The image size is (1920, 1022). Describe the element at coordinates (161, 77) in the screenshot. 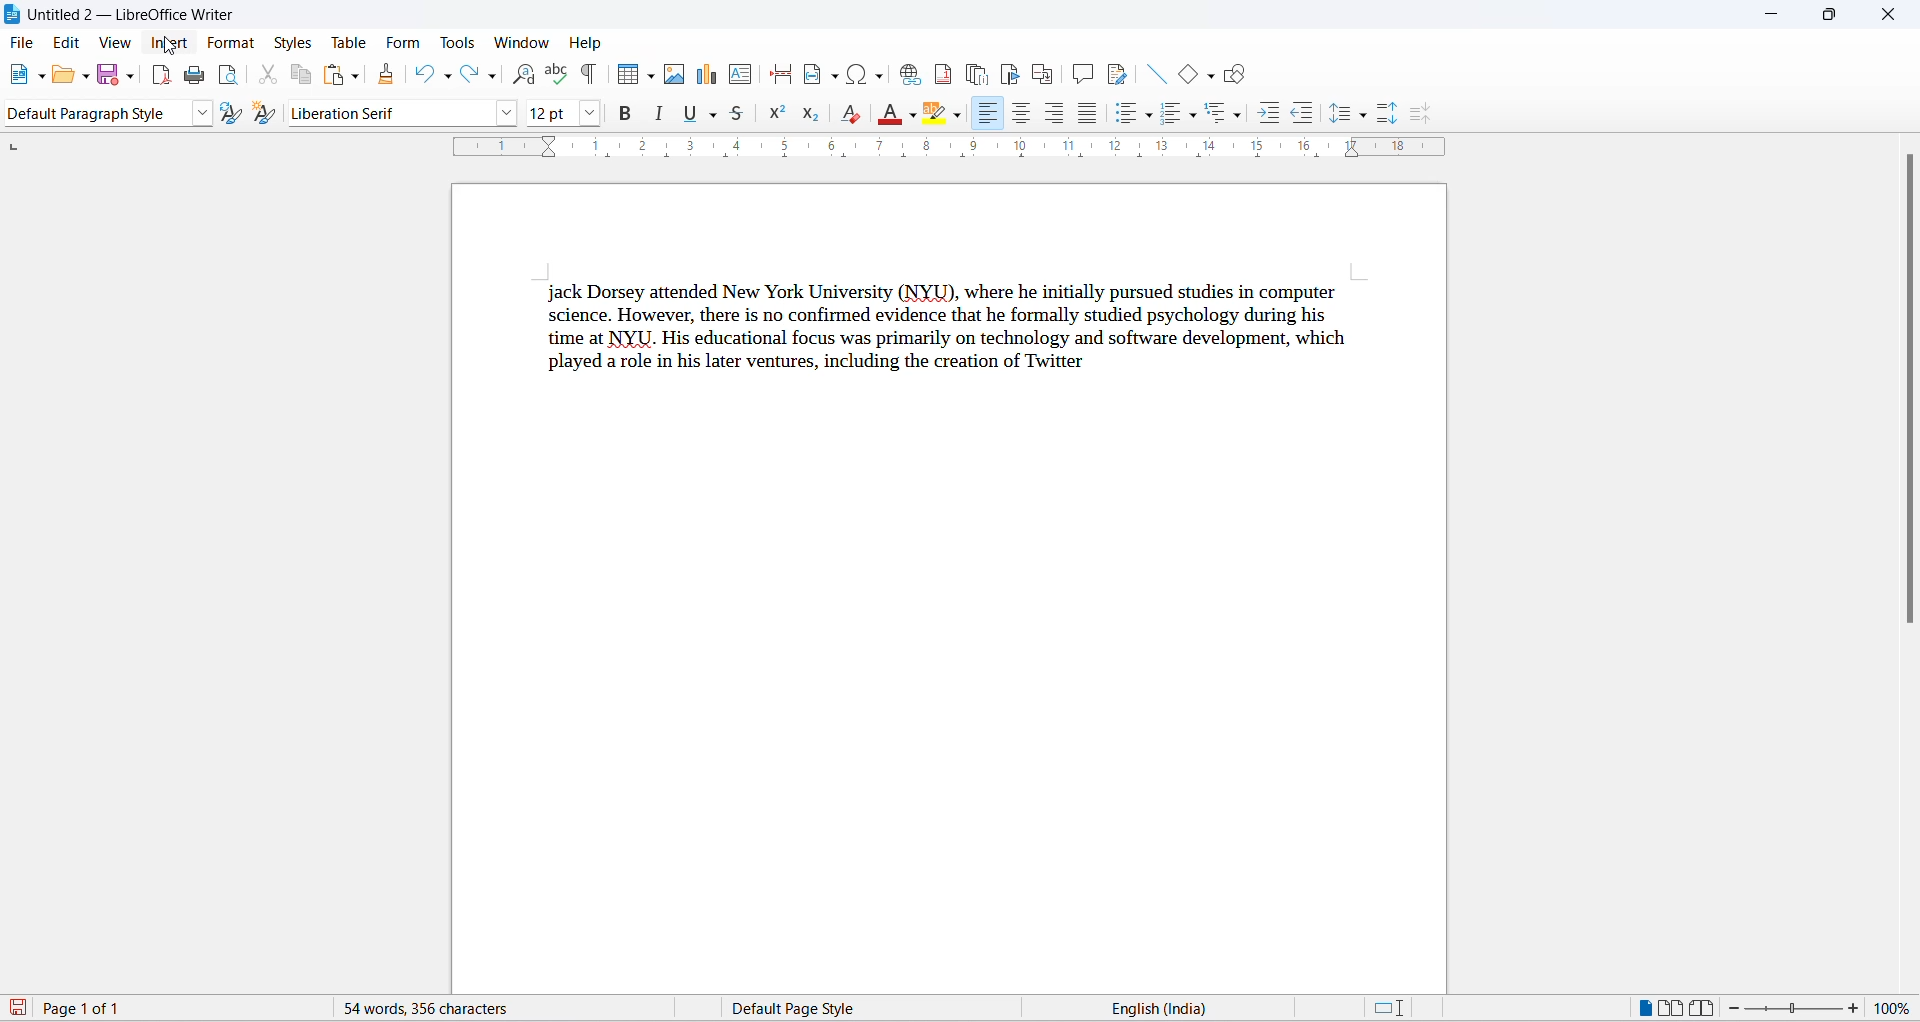

I see `export as pdf` at that location.